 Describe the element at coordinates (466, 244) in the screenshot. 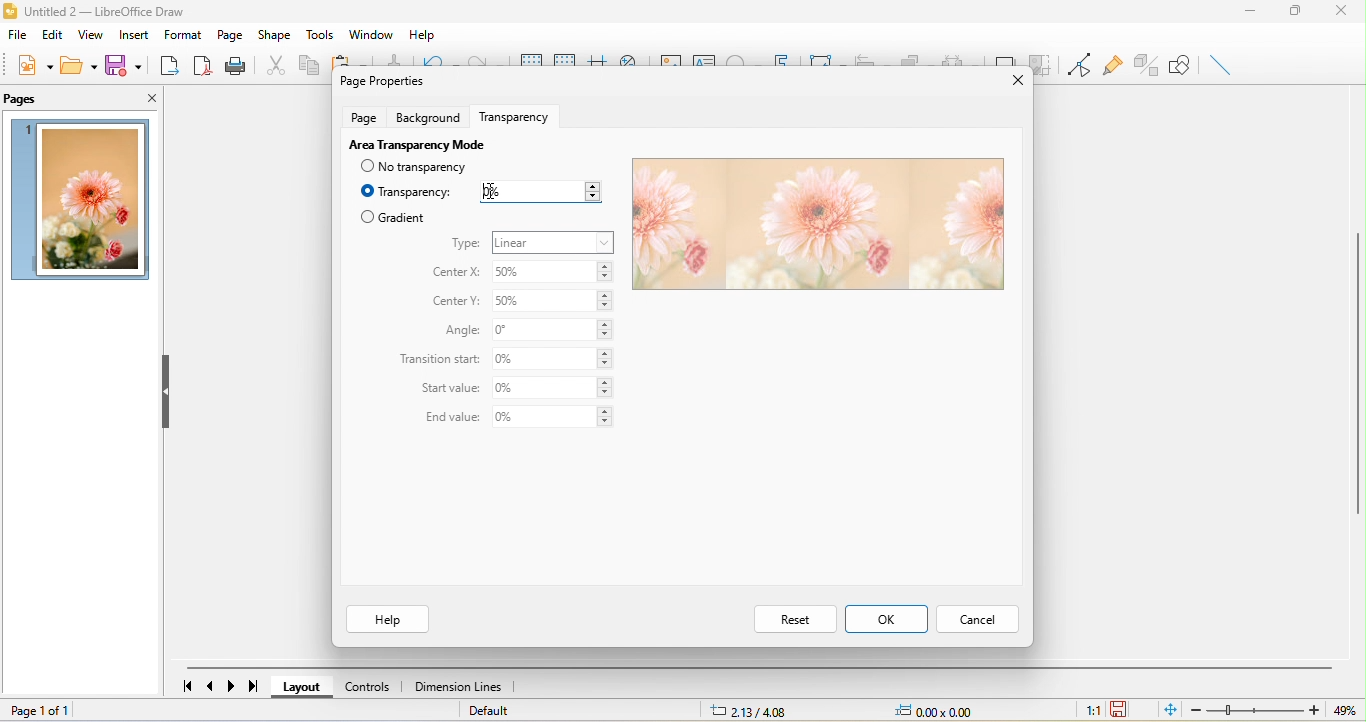

I see `type` at that location.